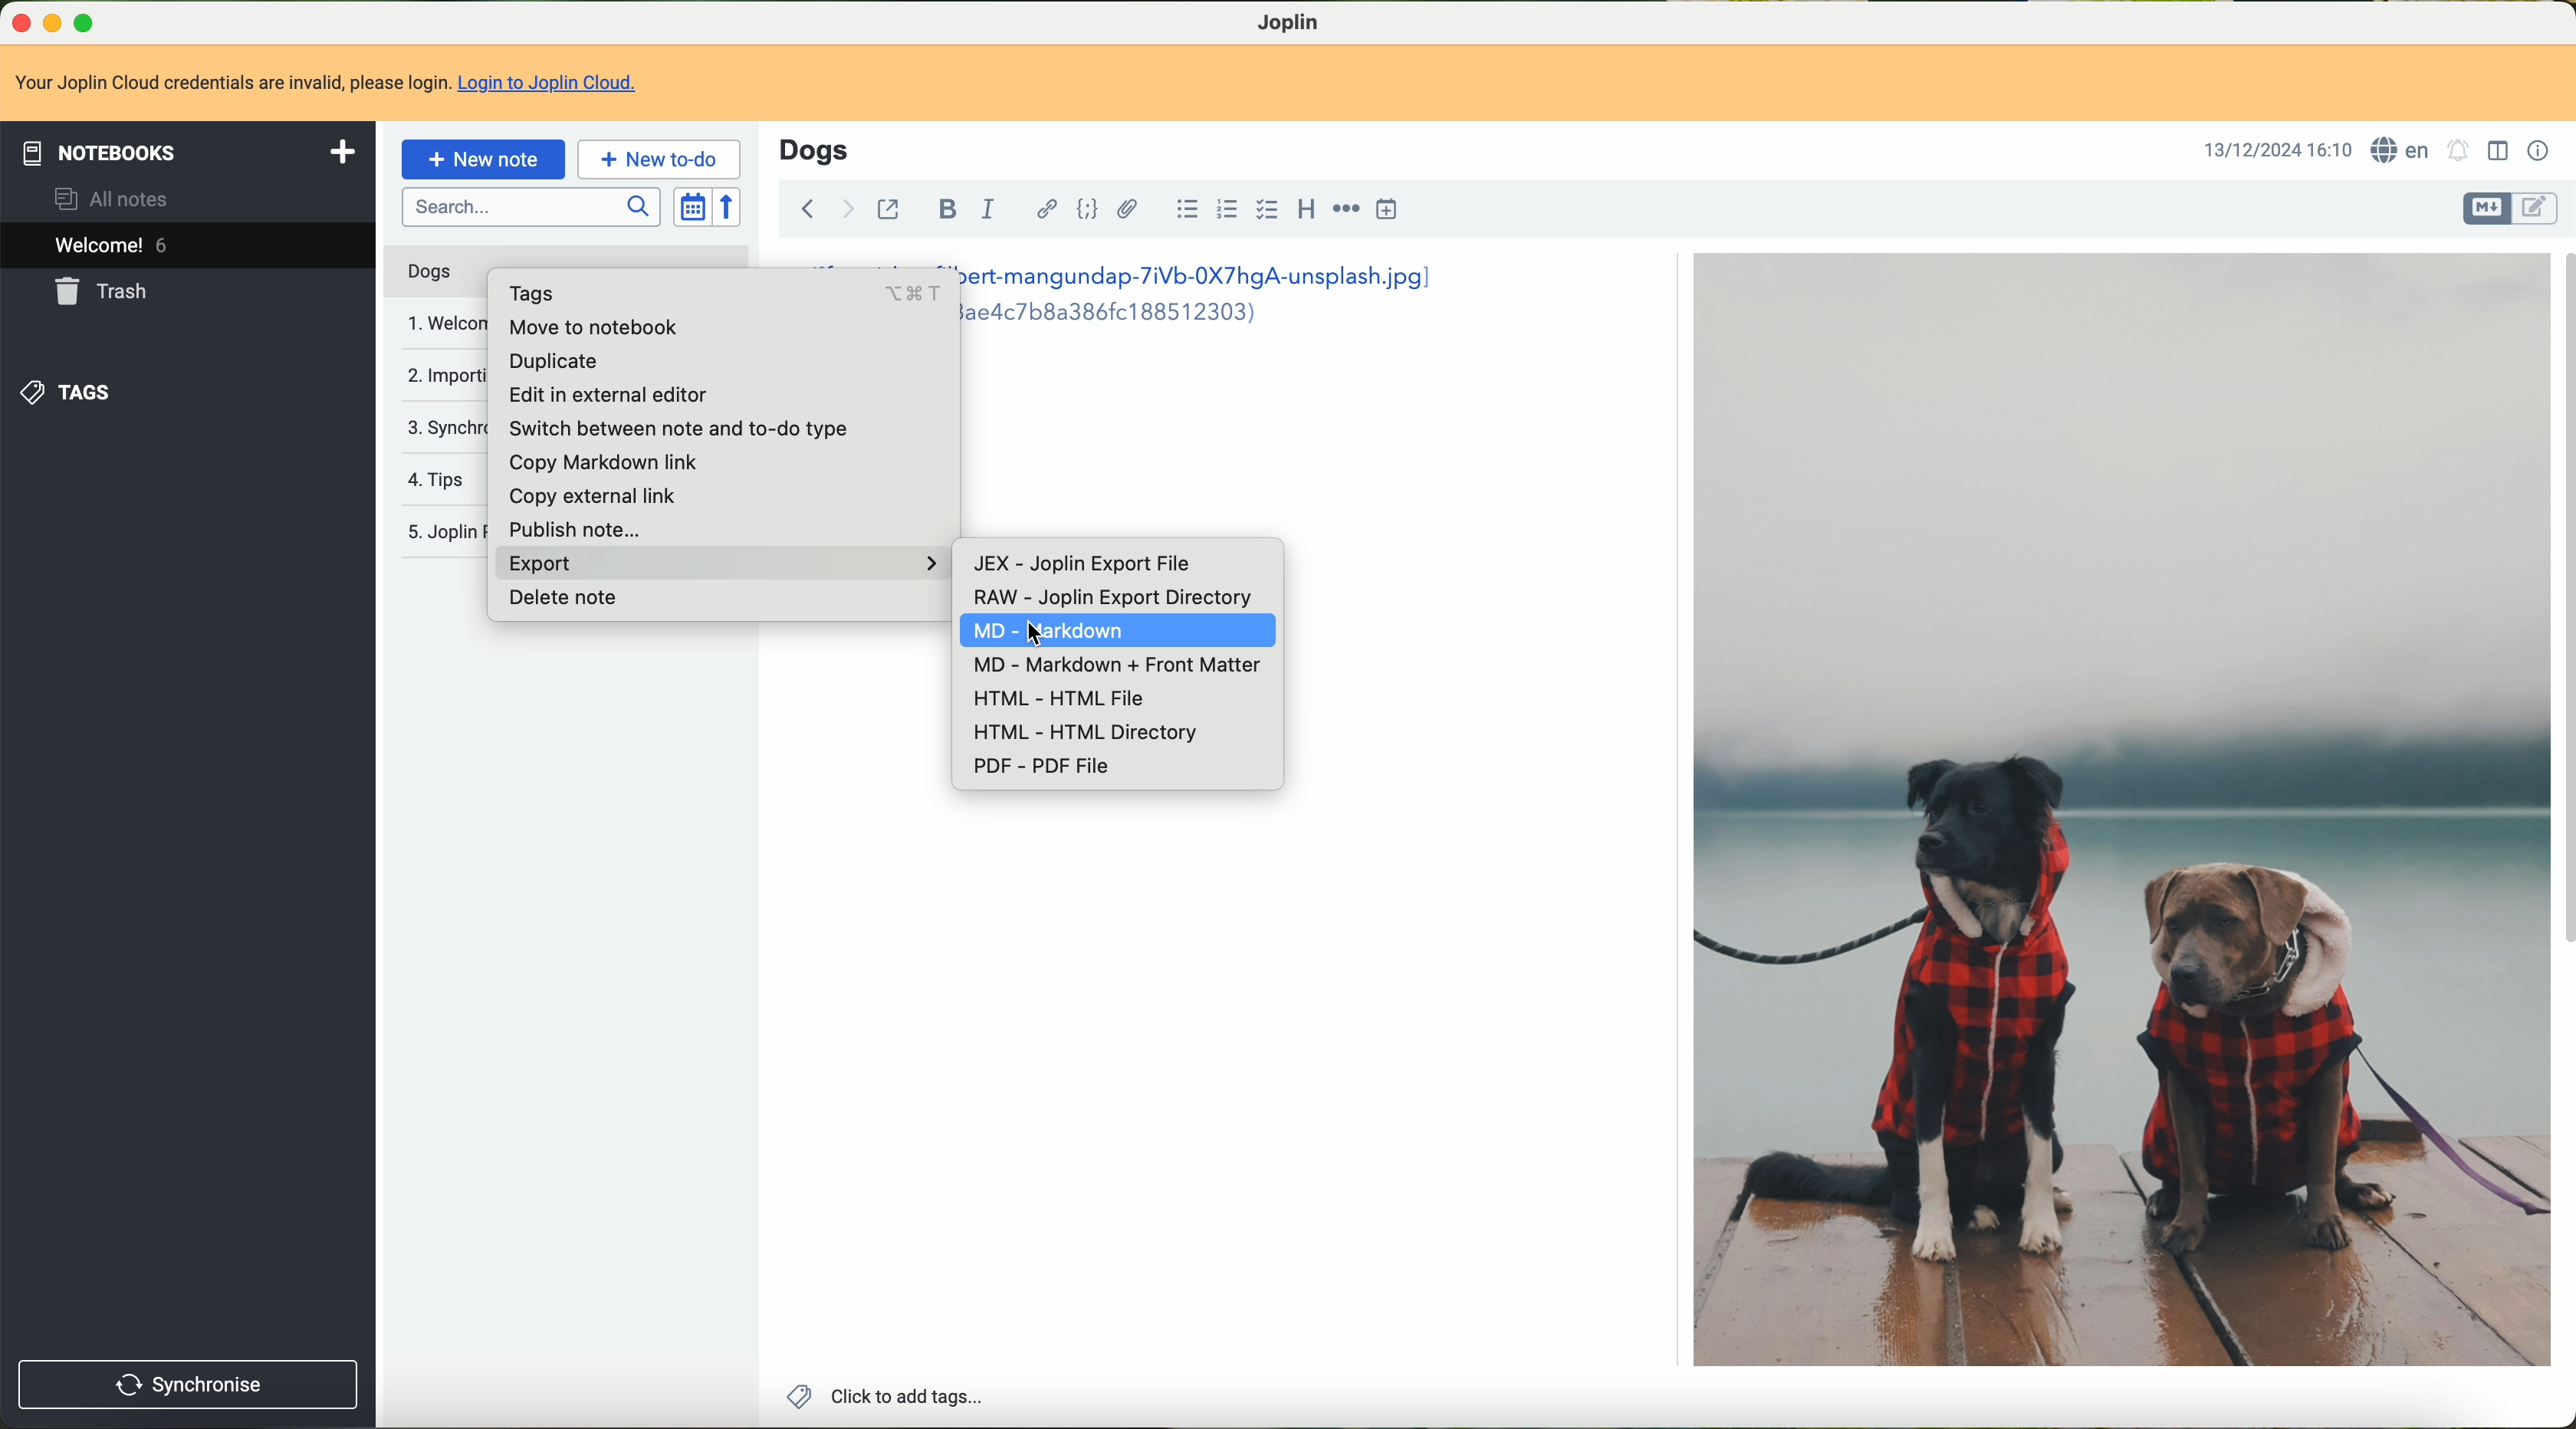  Describe the element at coordinates (1027, 631) in the screenshot. I see `cursor` at that location.